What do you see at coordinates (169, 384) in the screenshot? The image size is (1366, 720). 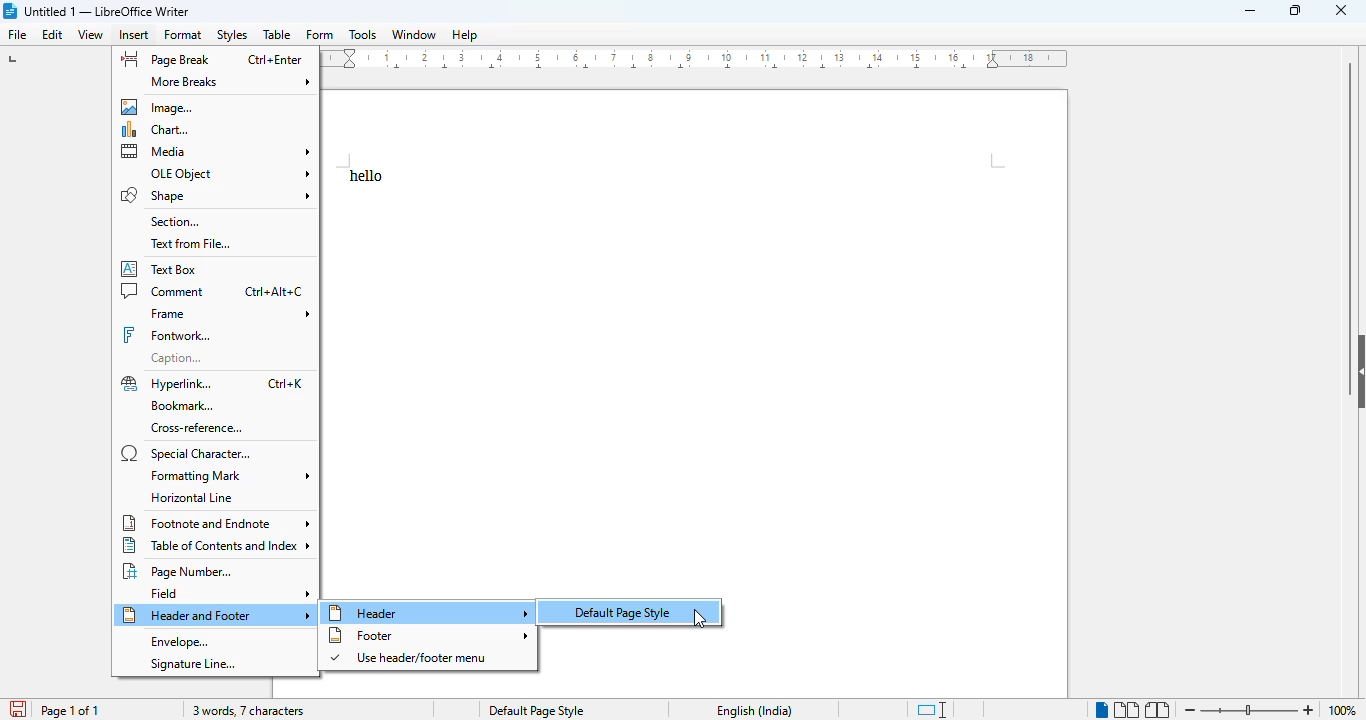 I see `hyperlink` at bounding box center [169, 384].